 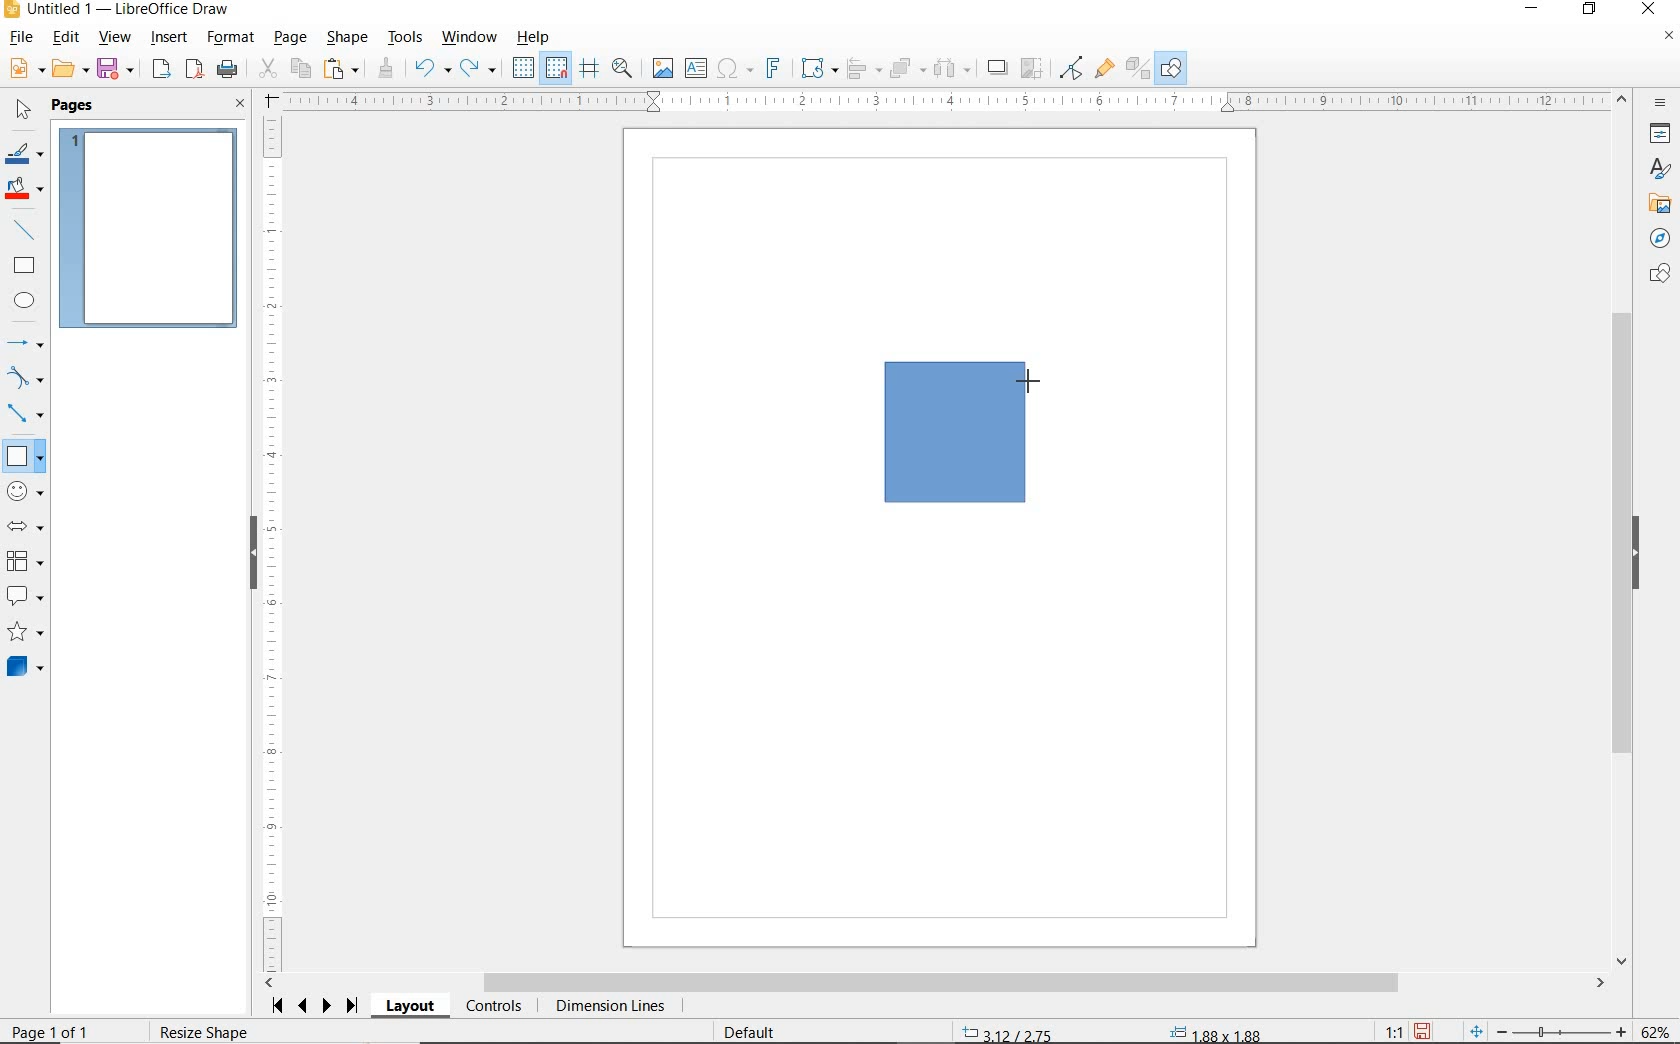 What do you see at coordinates (1668, 37) in the screenshot?
I see `CLOSE DOCUMENT` at bounding box center [1668, 37].